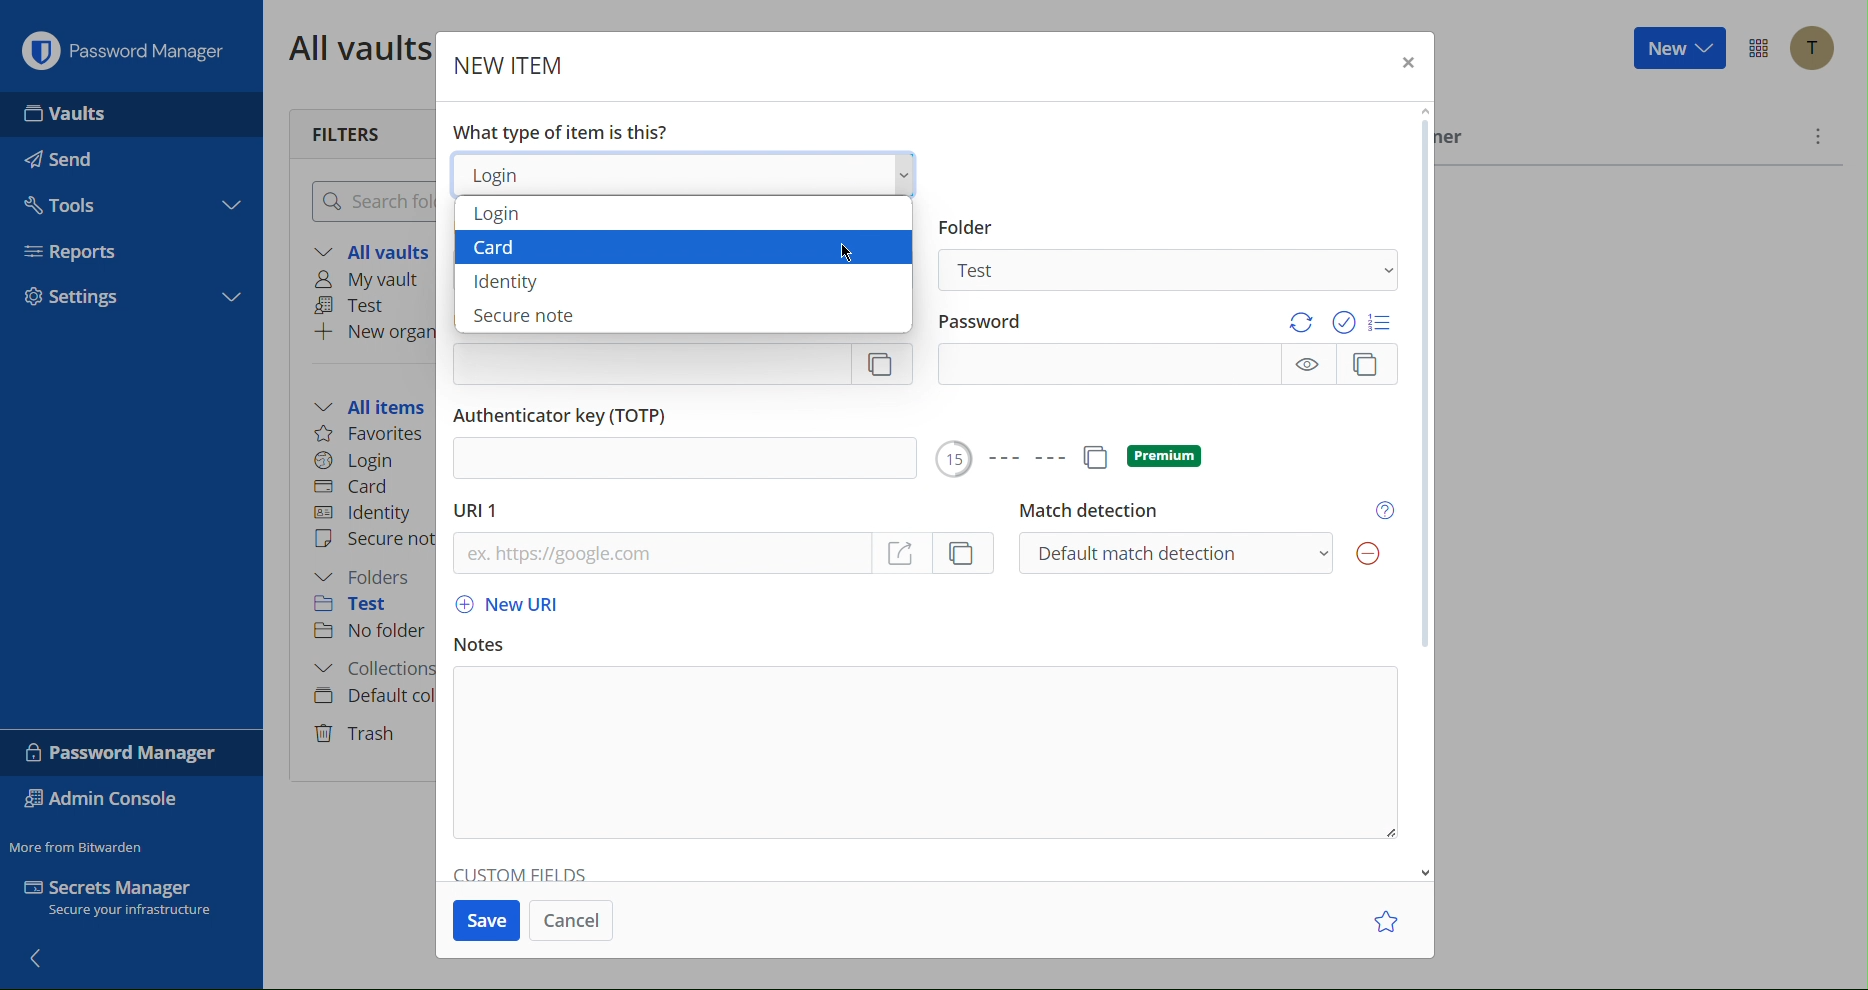  What do you see at coordinates (369, 406) in the screenshot?
I see `All items` at bounding box center [369, 406].